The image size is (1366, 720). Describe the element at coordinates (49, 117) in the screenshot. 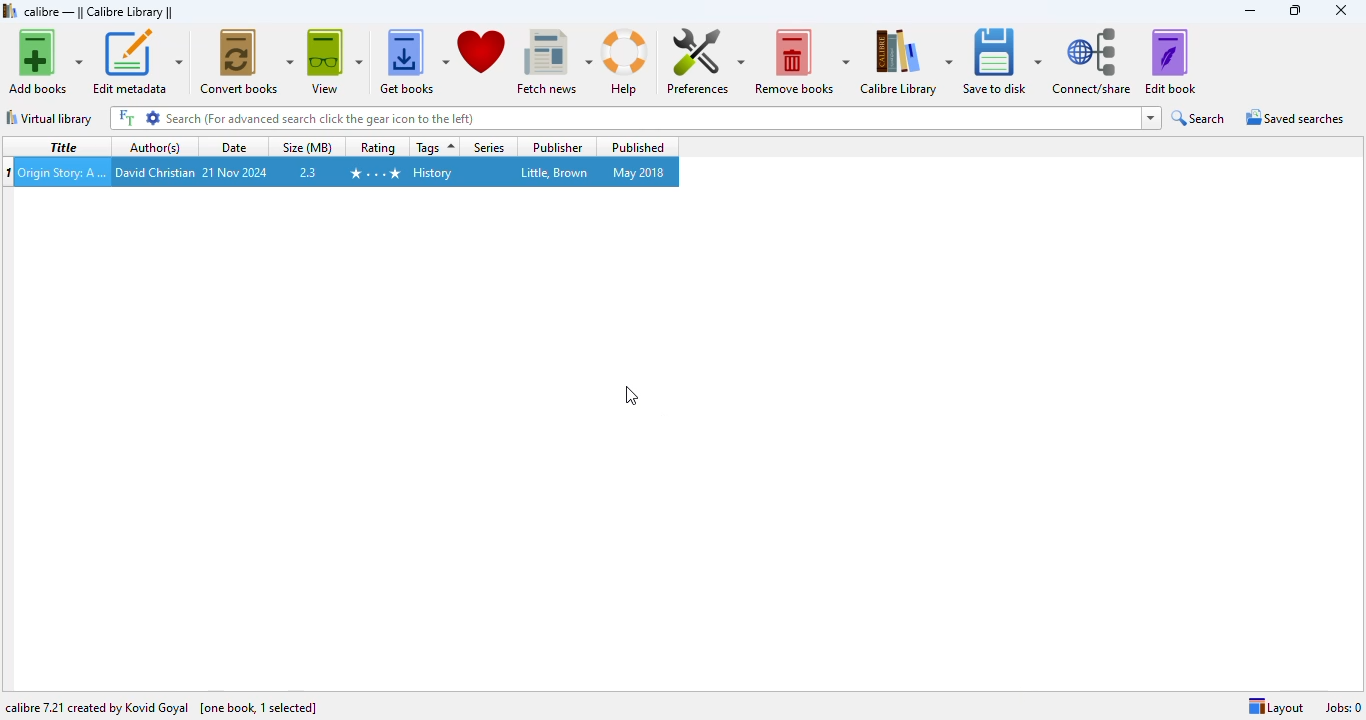

I see `virtual library` at that location.